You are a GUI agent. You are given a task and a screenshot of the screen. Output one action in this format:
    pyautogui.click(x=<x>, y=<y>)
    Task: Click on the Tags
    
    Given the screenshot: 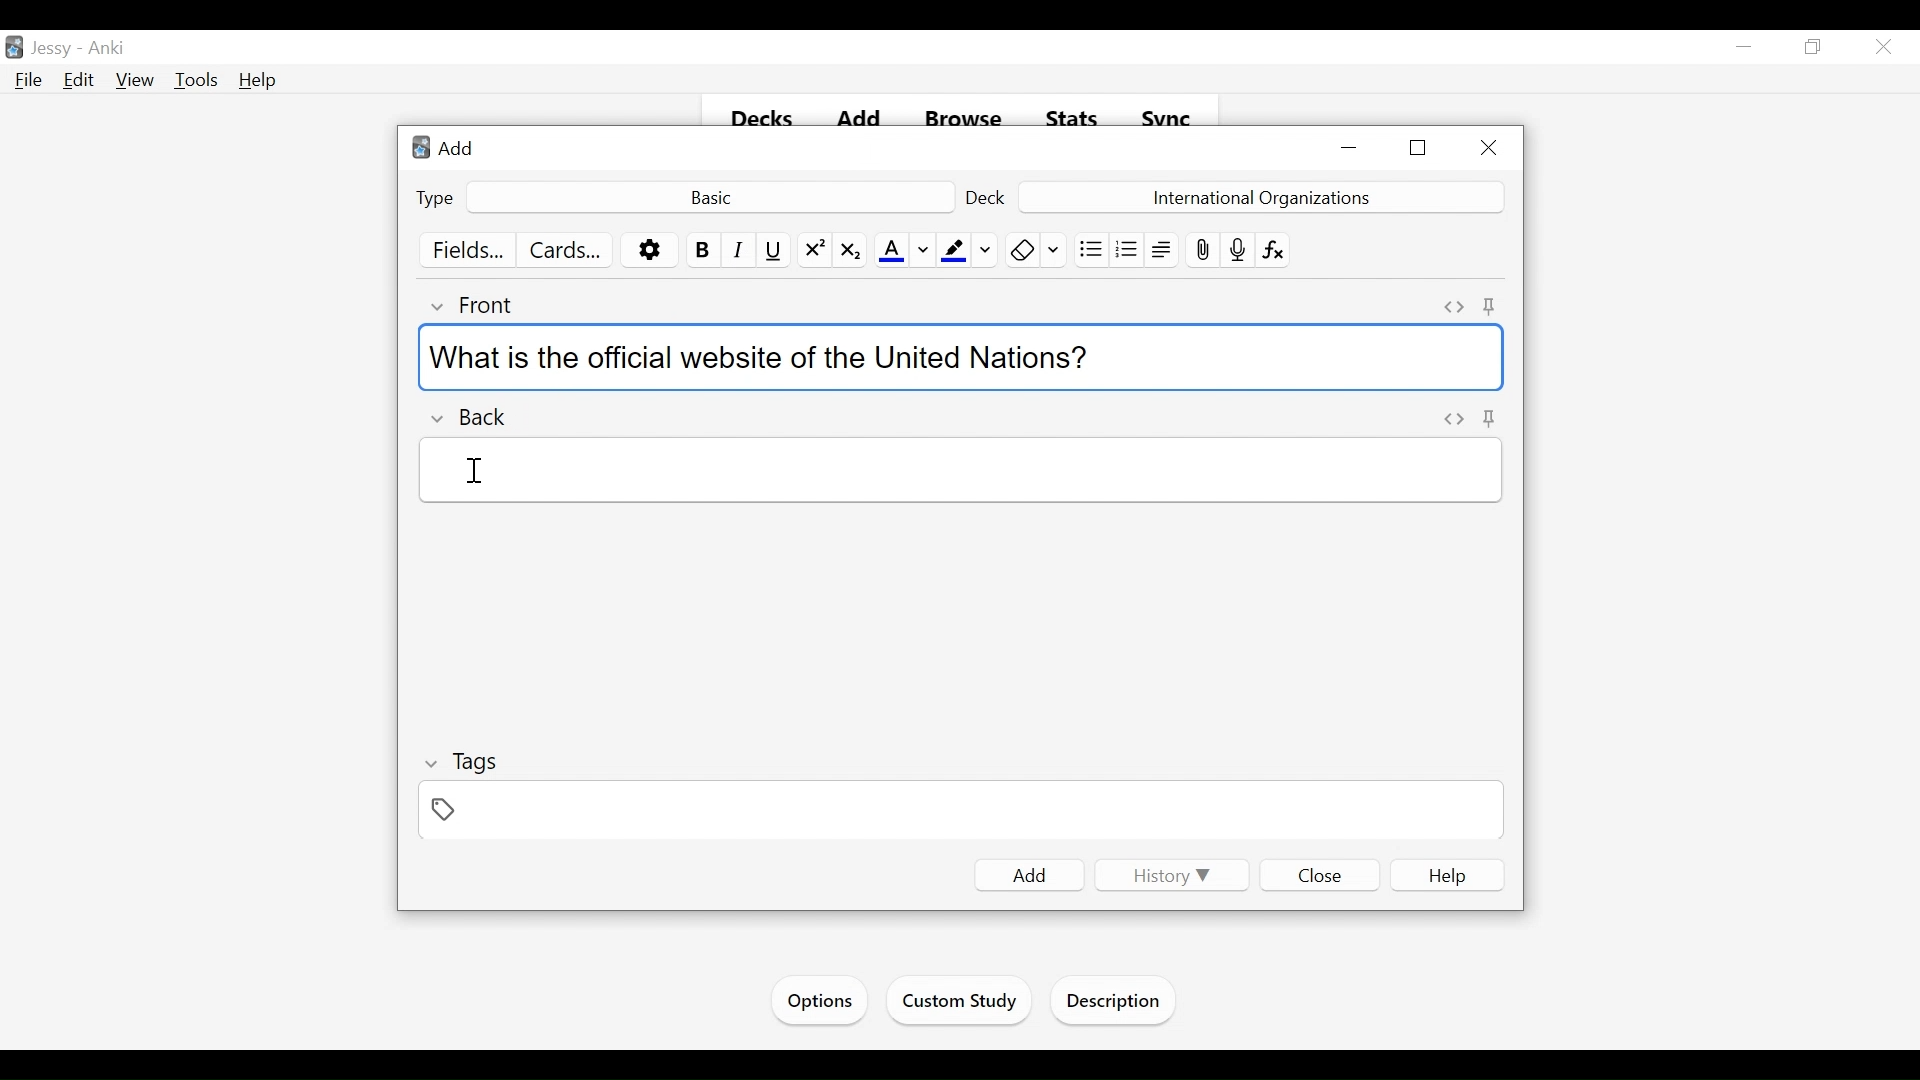 What is the action you would take?
    pyautogui.click(x=464, y=761)
    